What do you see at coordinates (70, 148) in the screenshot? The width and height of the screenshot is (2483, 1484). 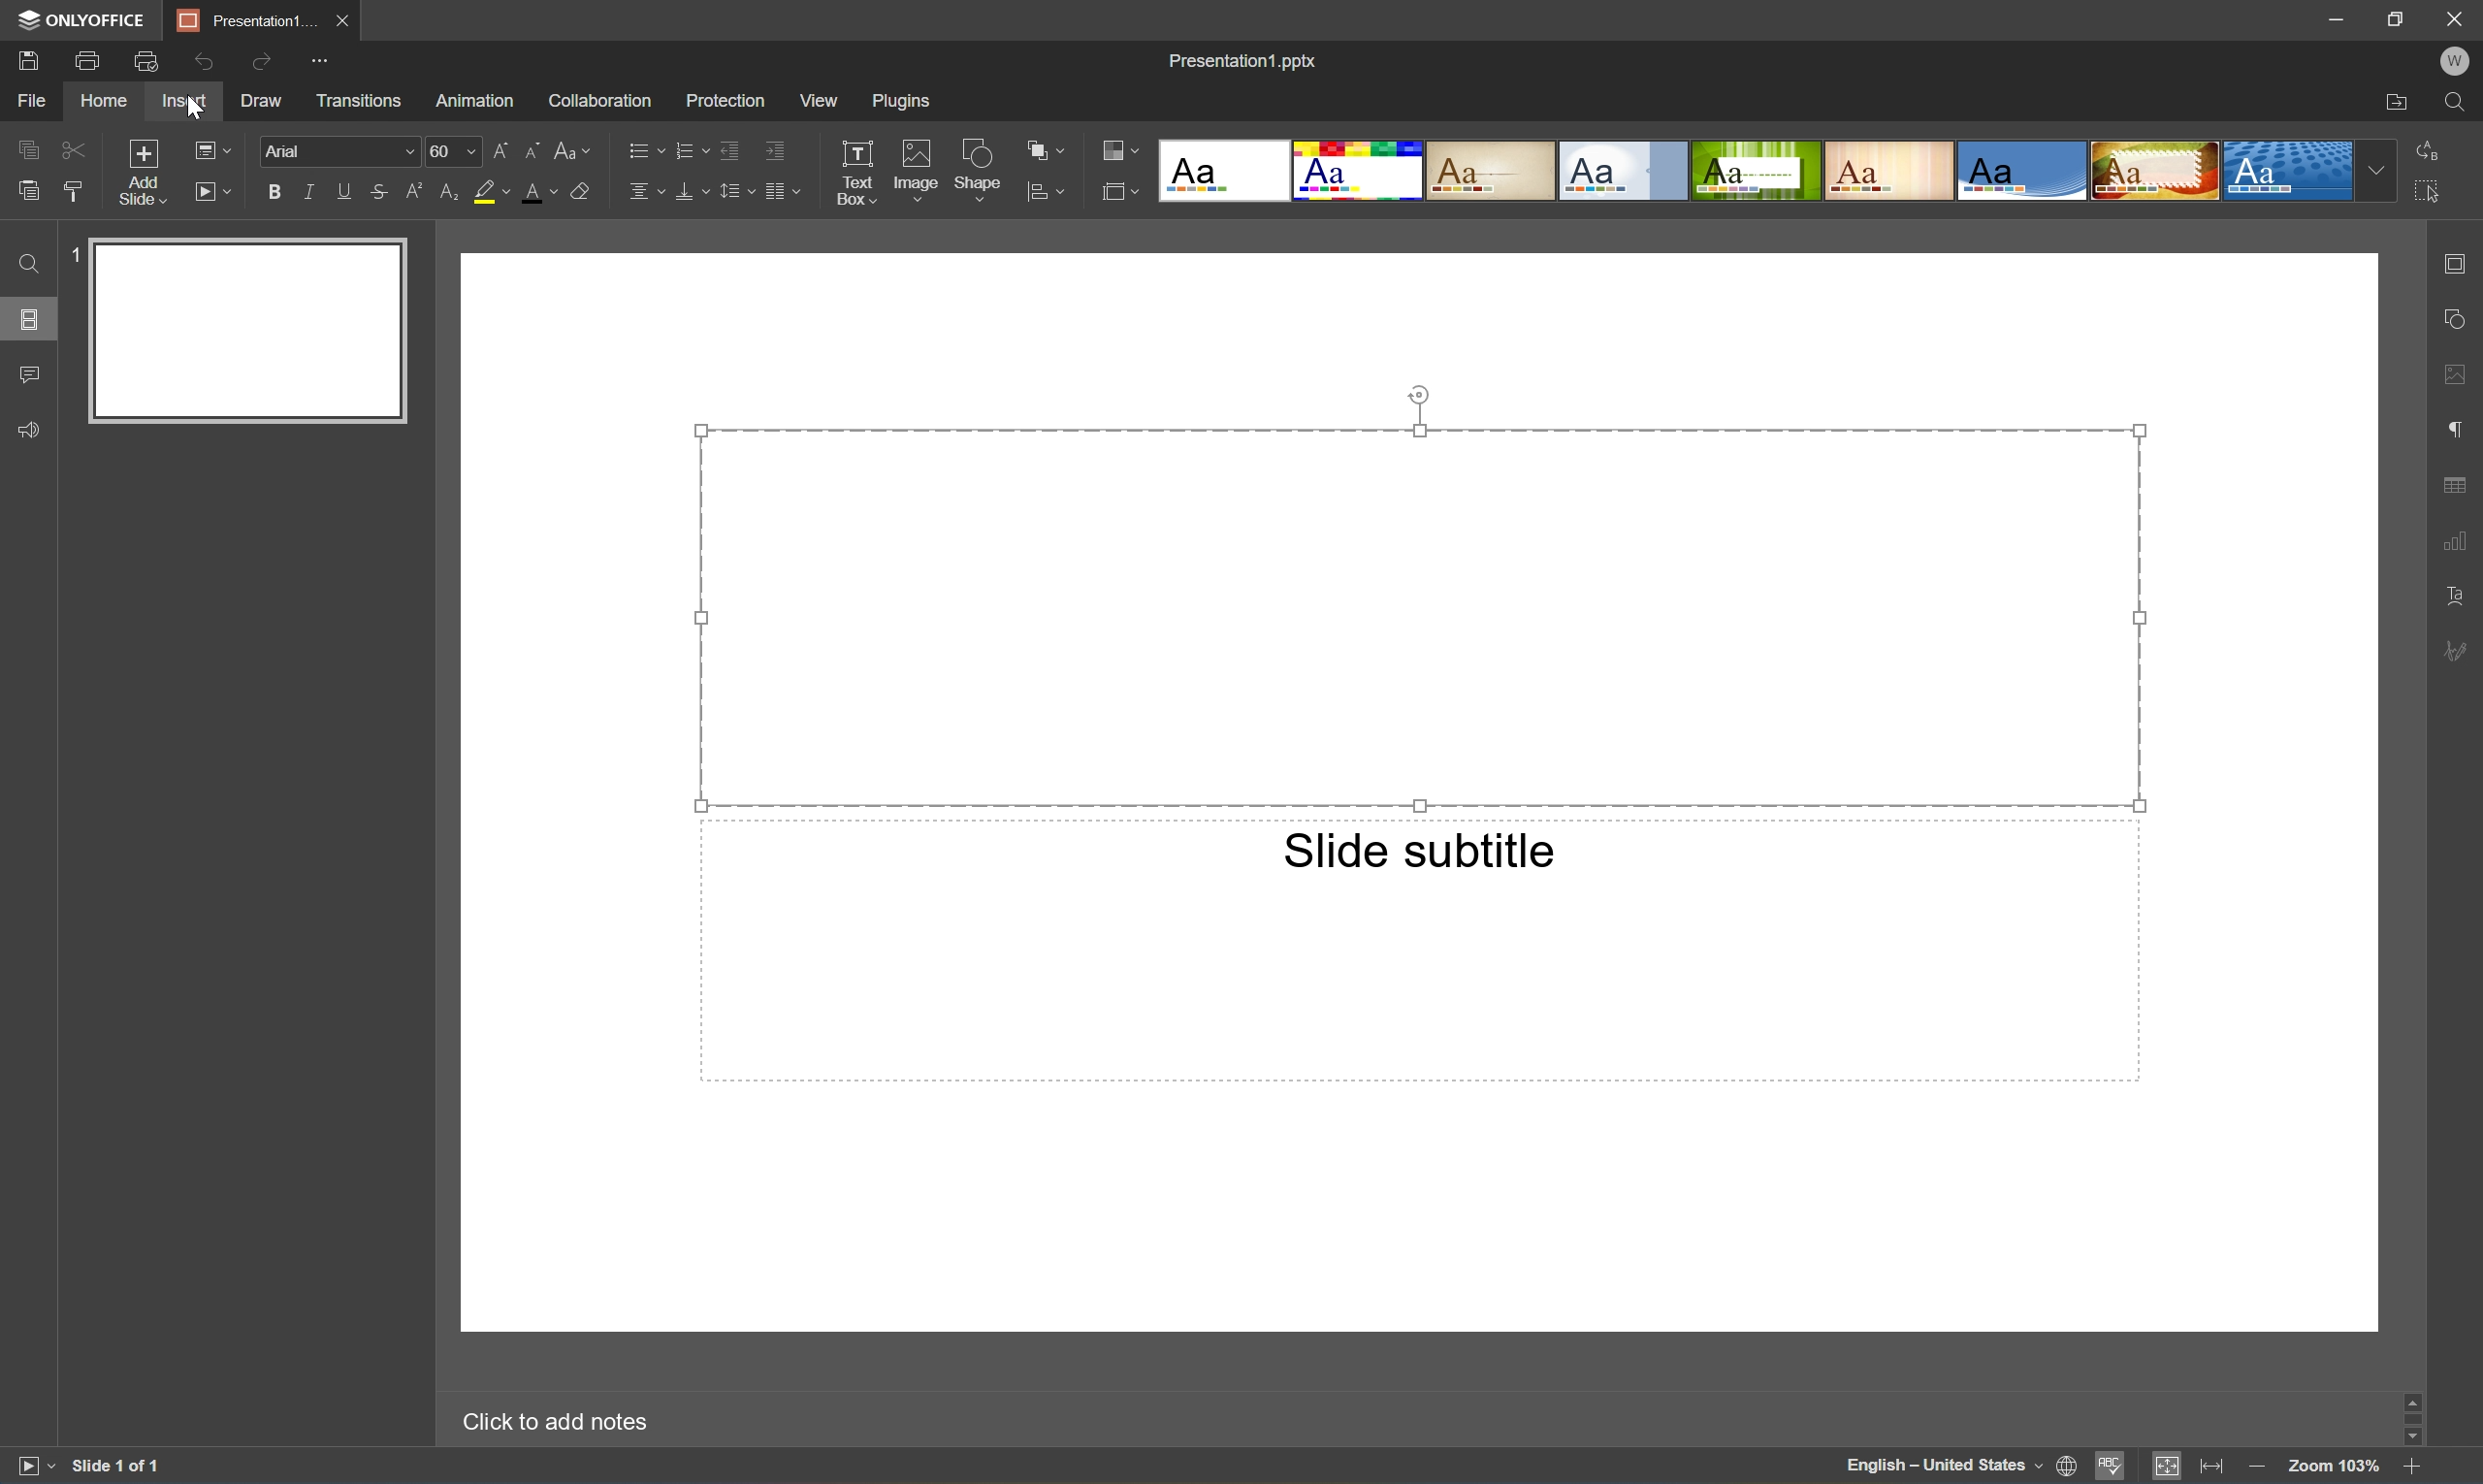 I see `Cut` at bounding box center [70, 148].